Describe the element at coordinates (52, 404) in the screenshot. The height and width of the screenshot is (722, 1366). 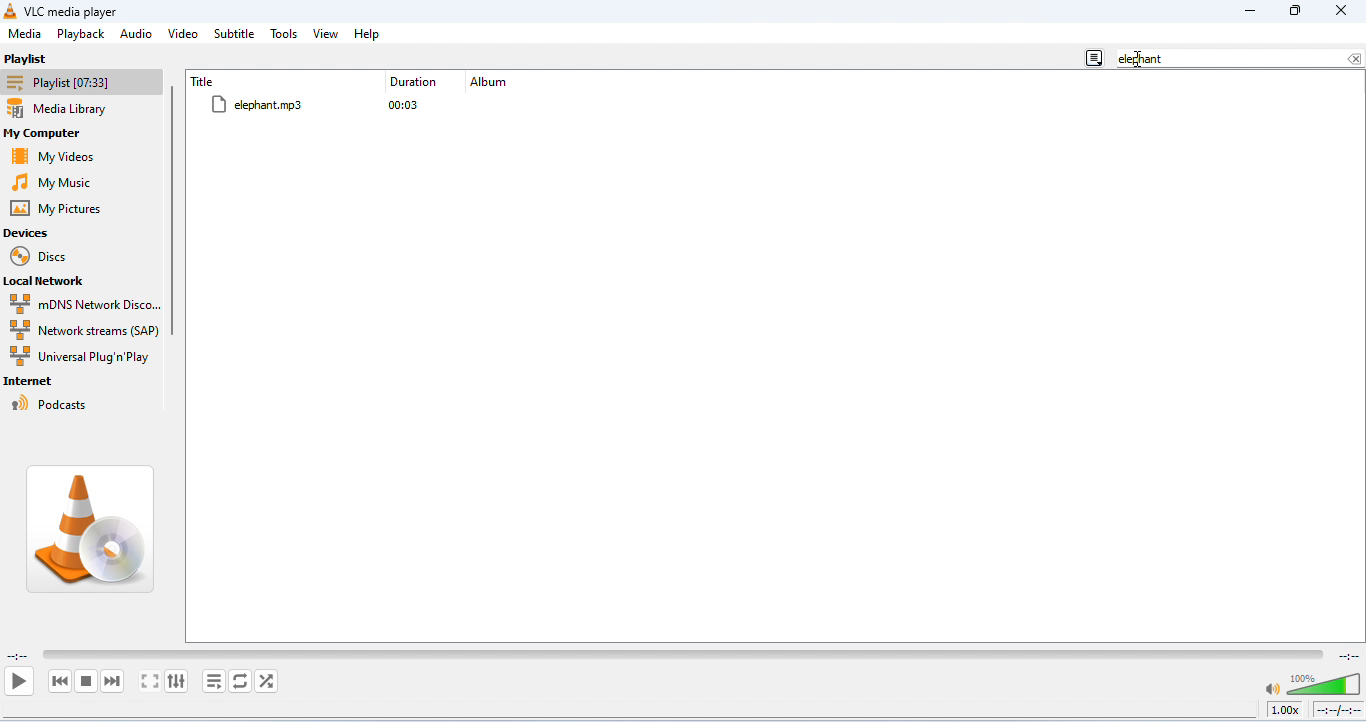
I see `podcasts` at that location.